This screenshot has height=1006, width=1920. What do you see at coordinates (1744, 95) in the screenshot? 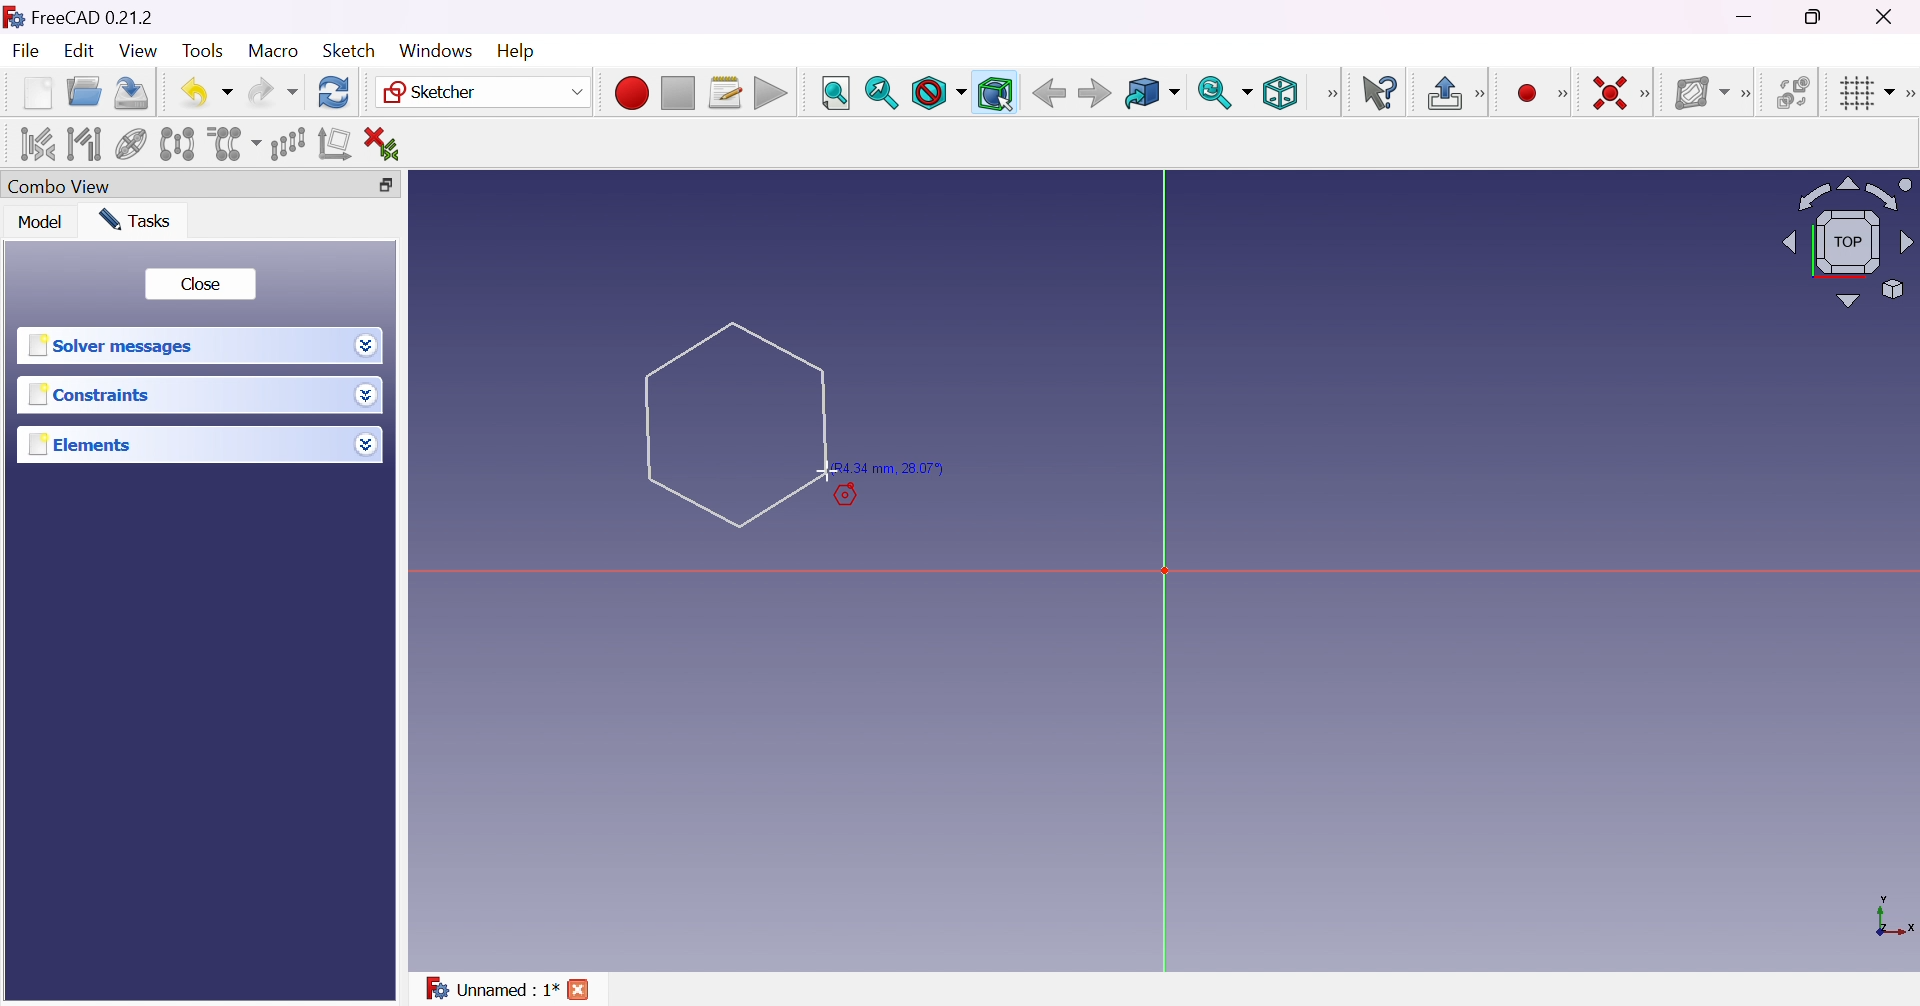
I see `[Sketcher B-spline tools]` at bounding box center [1744, 95].